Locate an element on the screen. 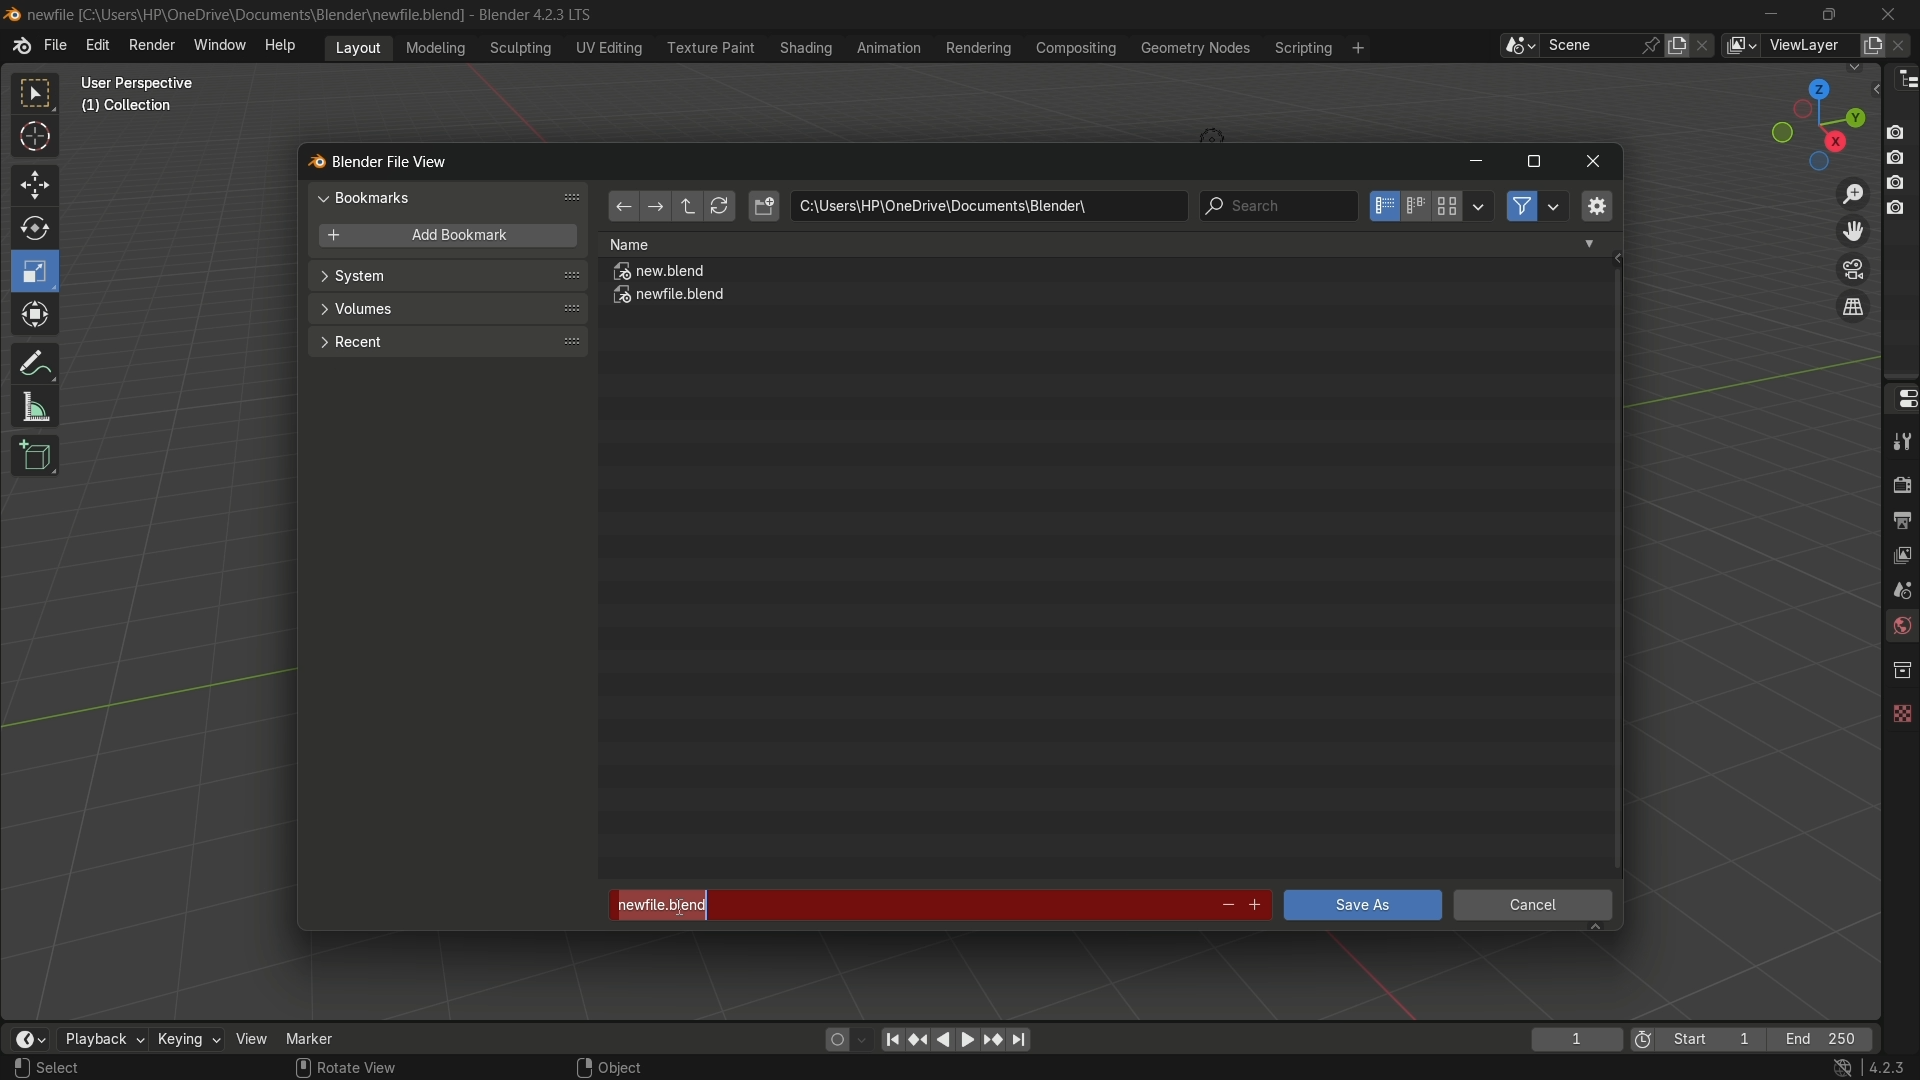 The image size is (1920, 1080). geometry nodes menu is located at coordinates (1194, 48).